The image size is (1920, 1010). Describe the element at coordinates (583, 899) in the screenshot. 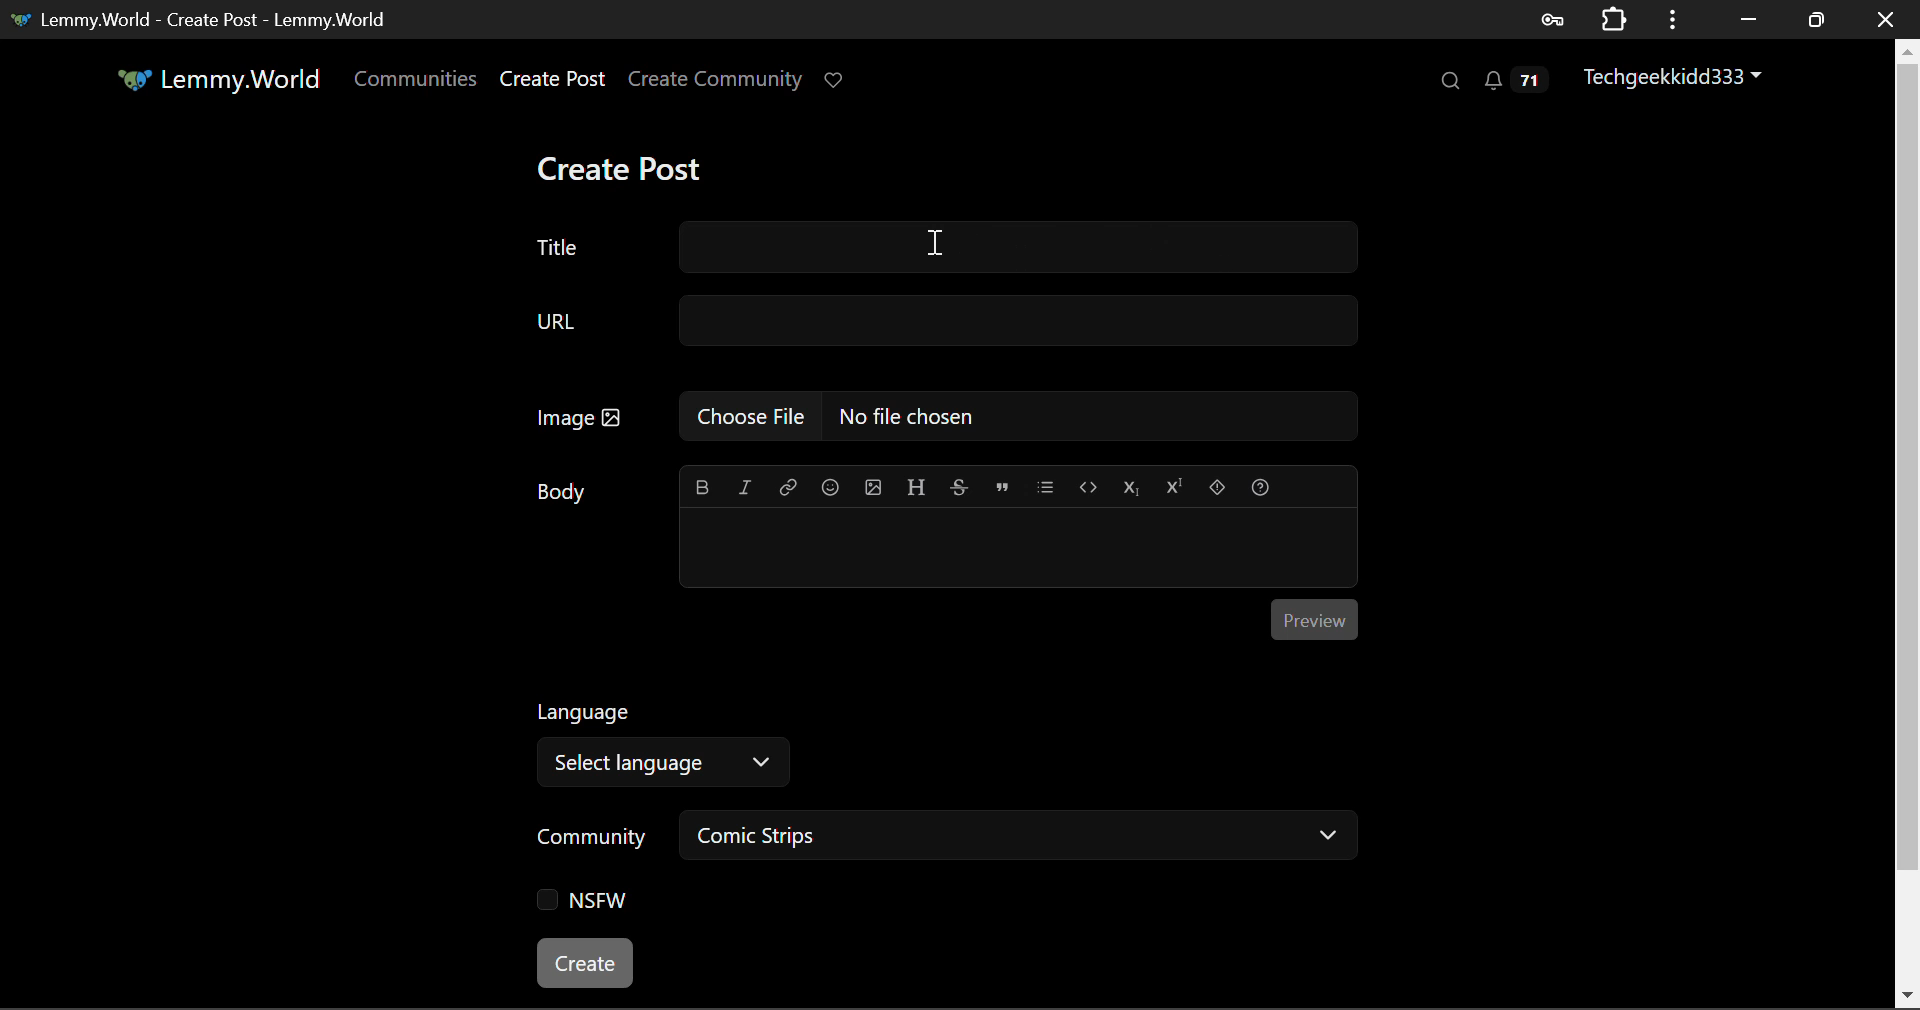

I see `NSFW` at that location.